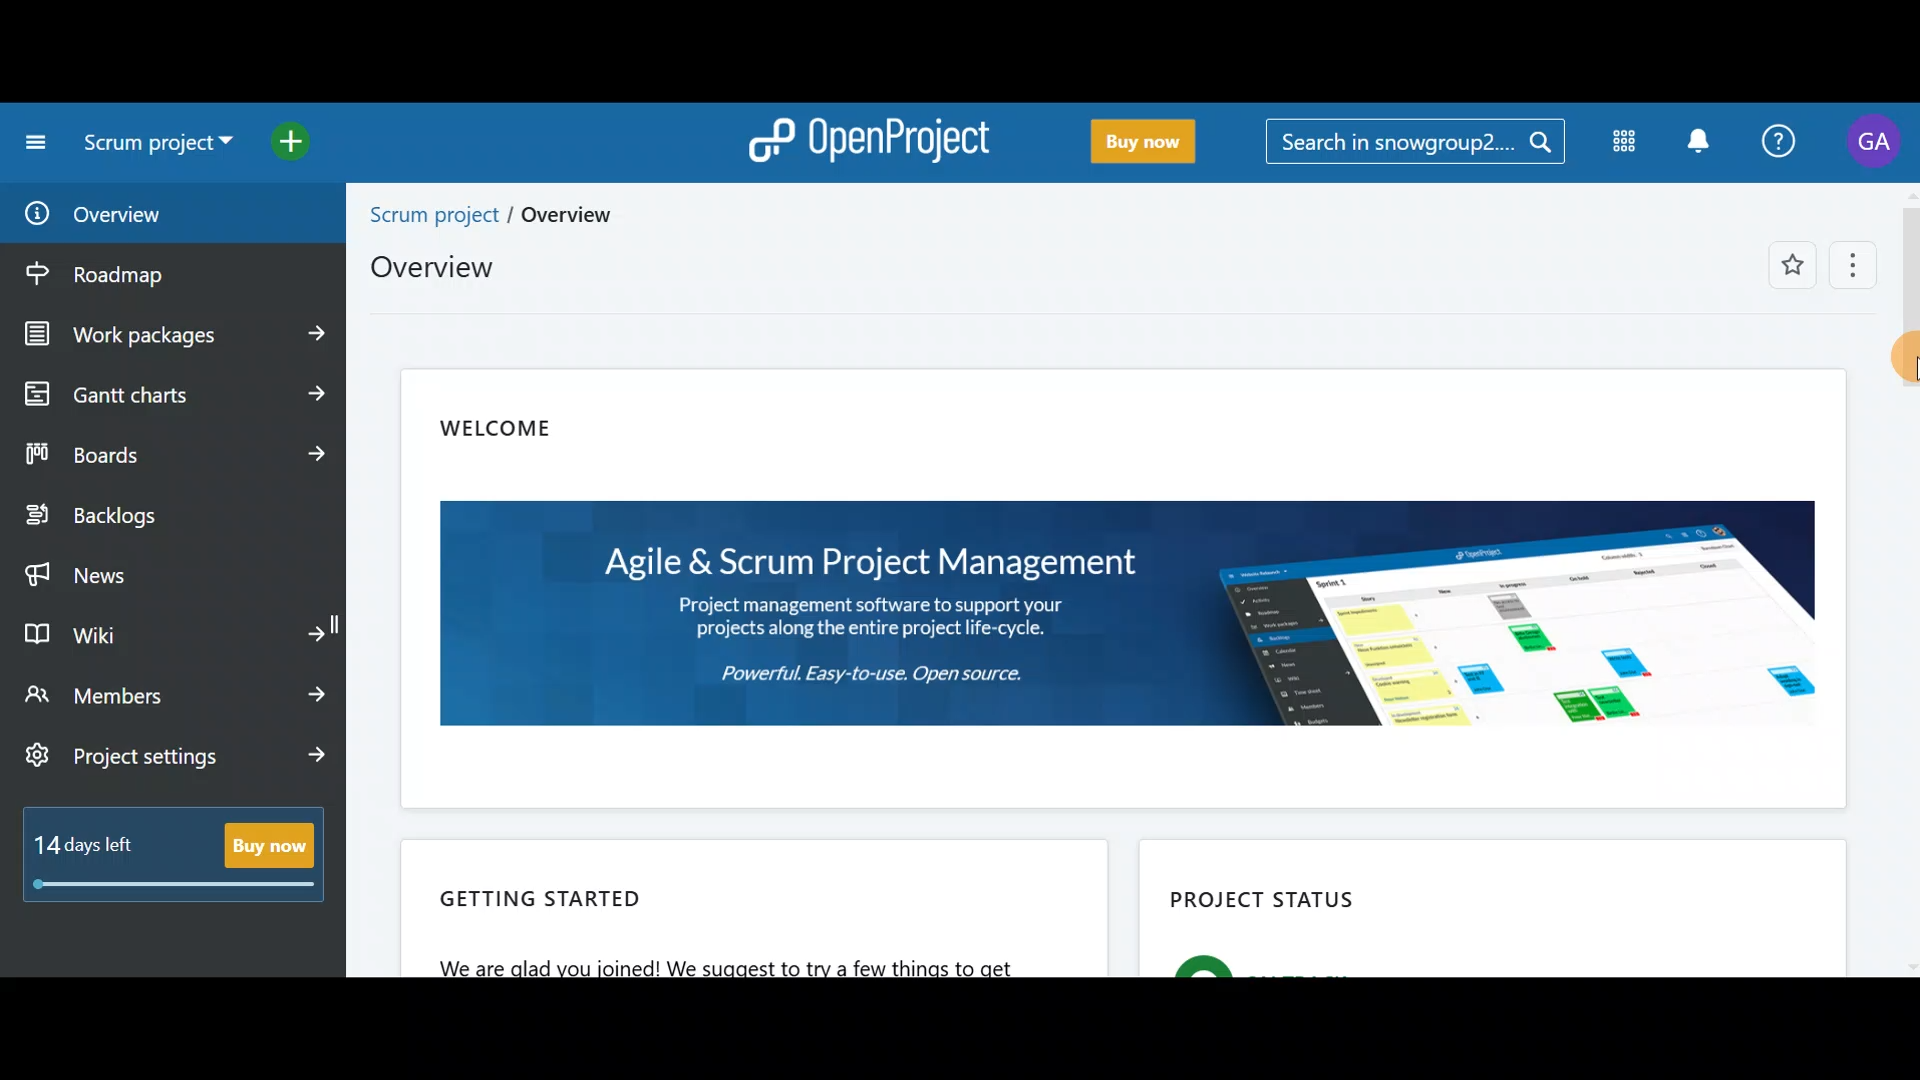 Image resolution: width=1920 pixels, height=1080 pixels. Describe the element at coordinates (752, 914) in the screenshot. I see `Getting started` at that location.